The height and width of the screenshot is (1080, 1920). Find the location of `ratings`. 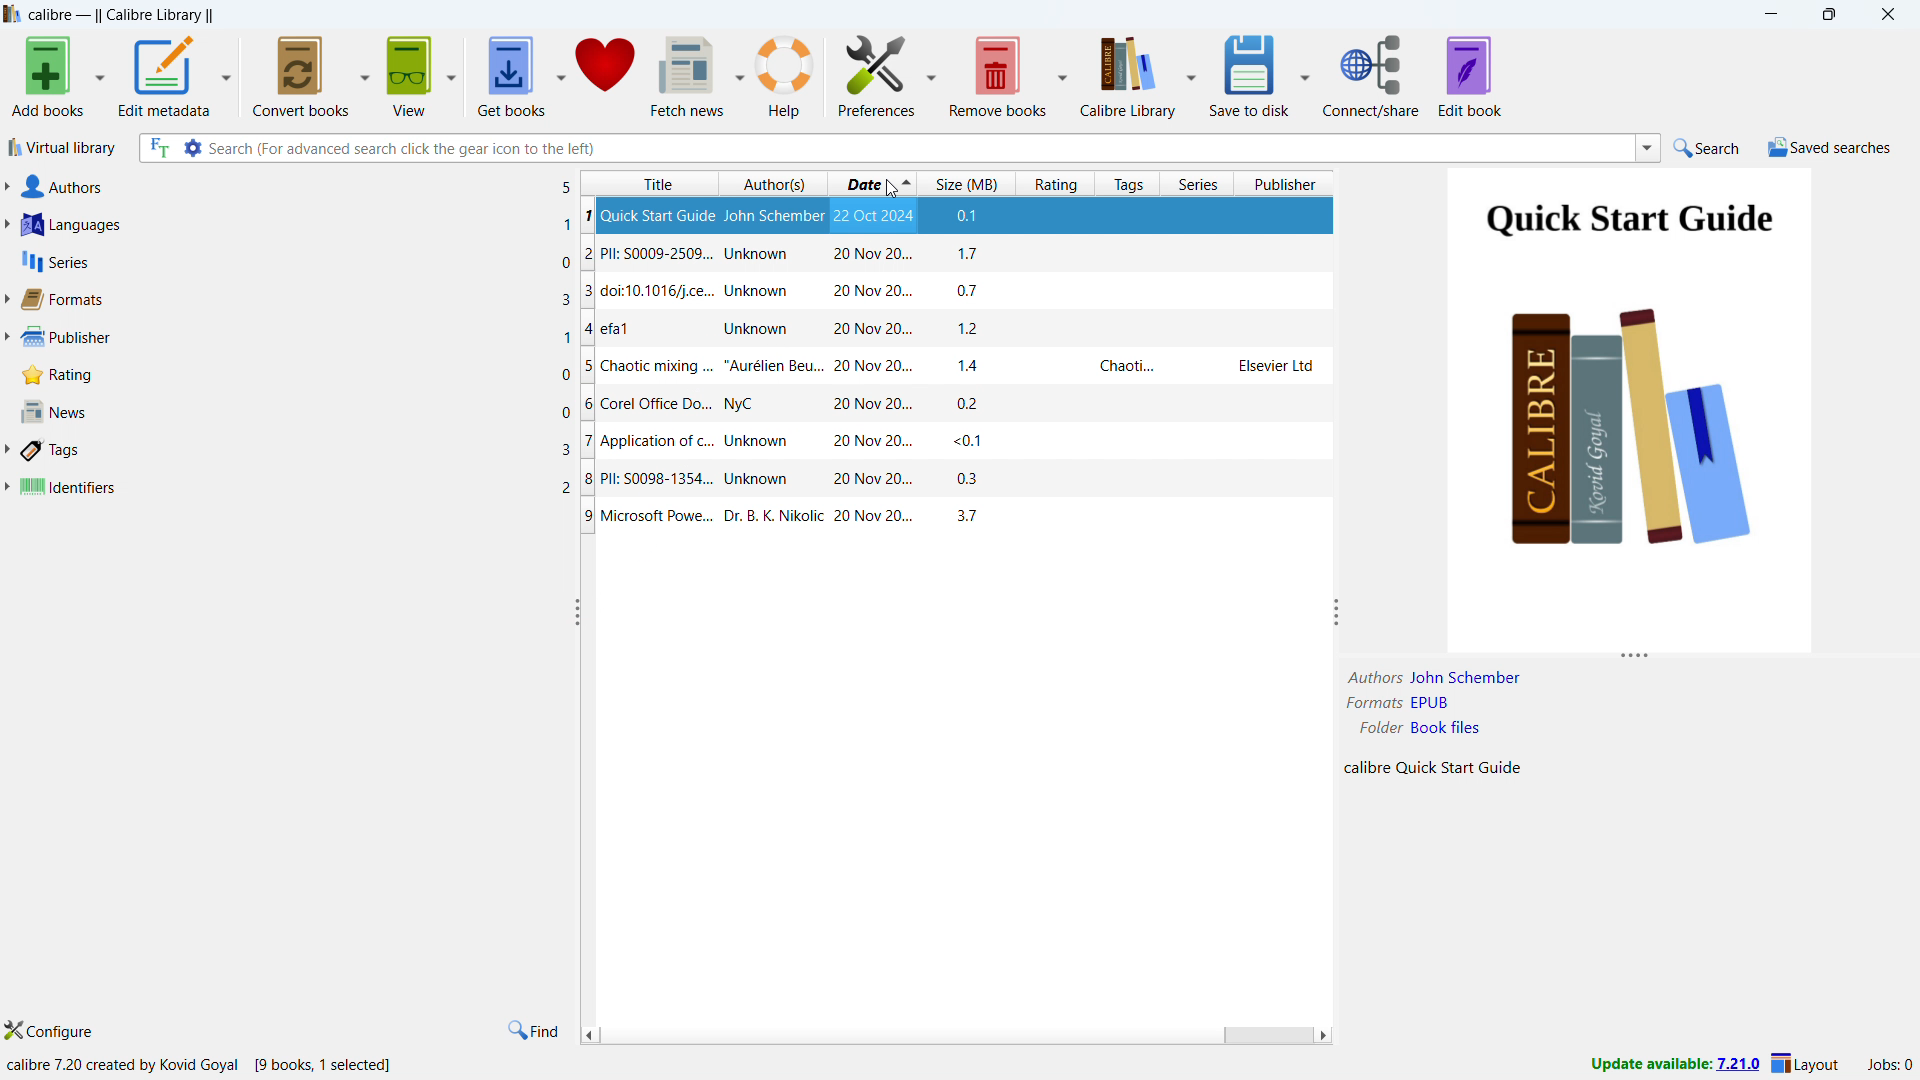

ratings is located at coordinates (295, 375).